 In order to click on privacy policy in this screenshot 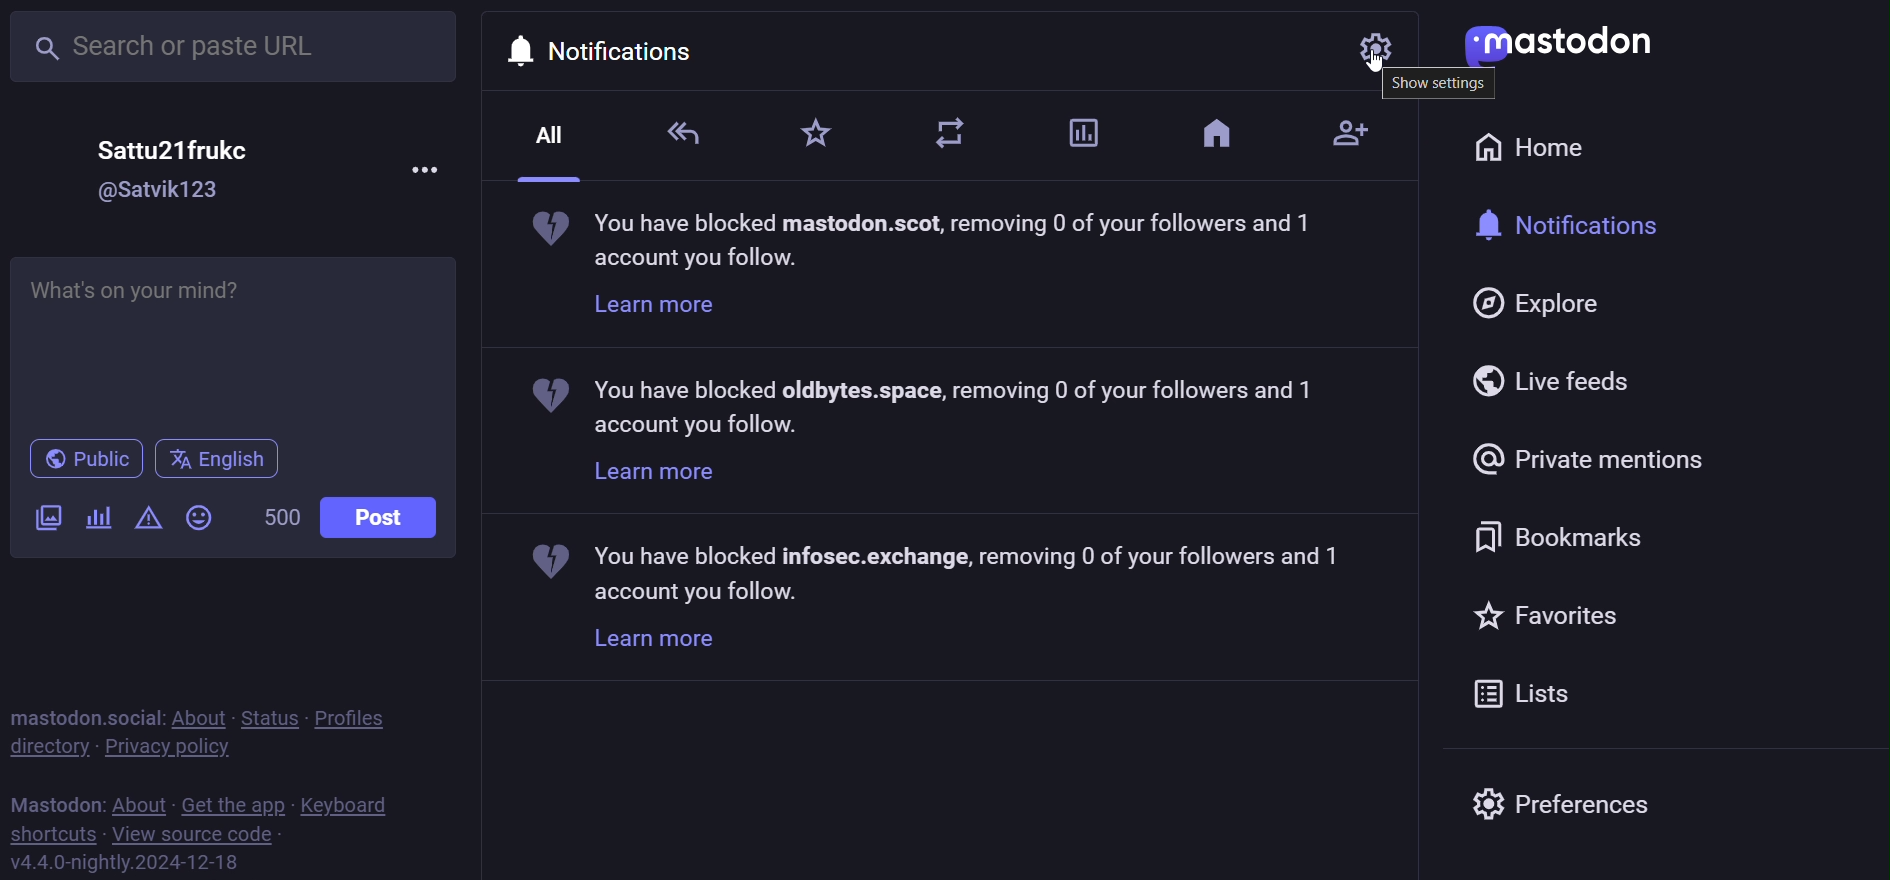, I will do `click(178, 746)`.